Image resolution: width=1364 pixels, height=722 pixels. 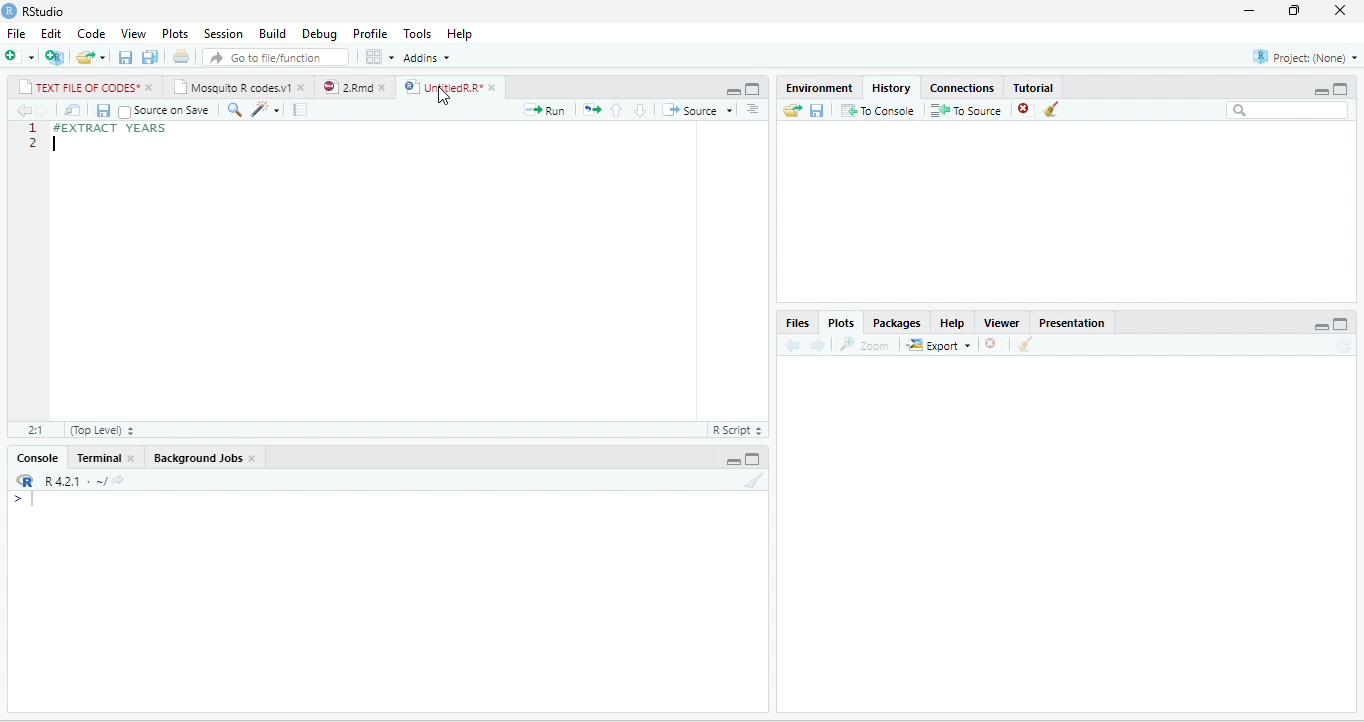 What do you see at coordinates (752, 109) in the screenshot?
I see `options` at bounding box center [752, 109].